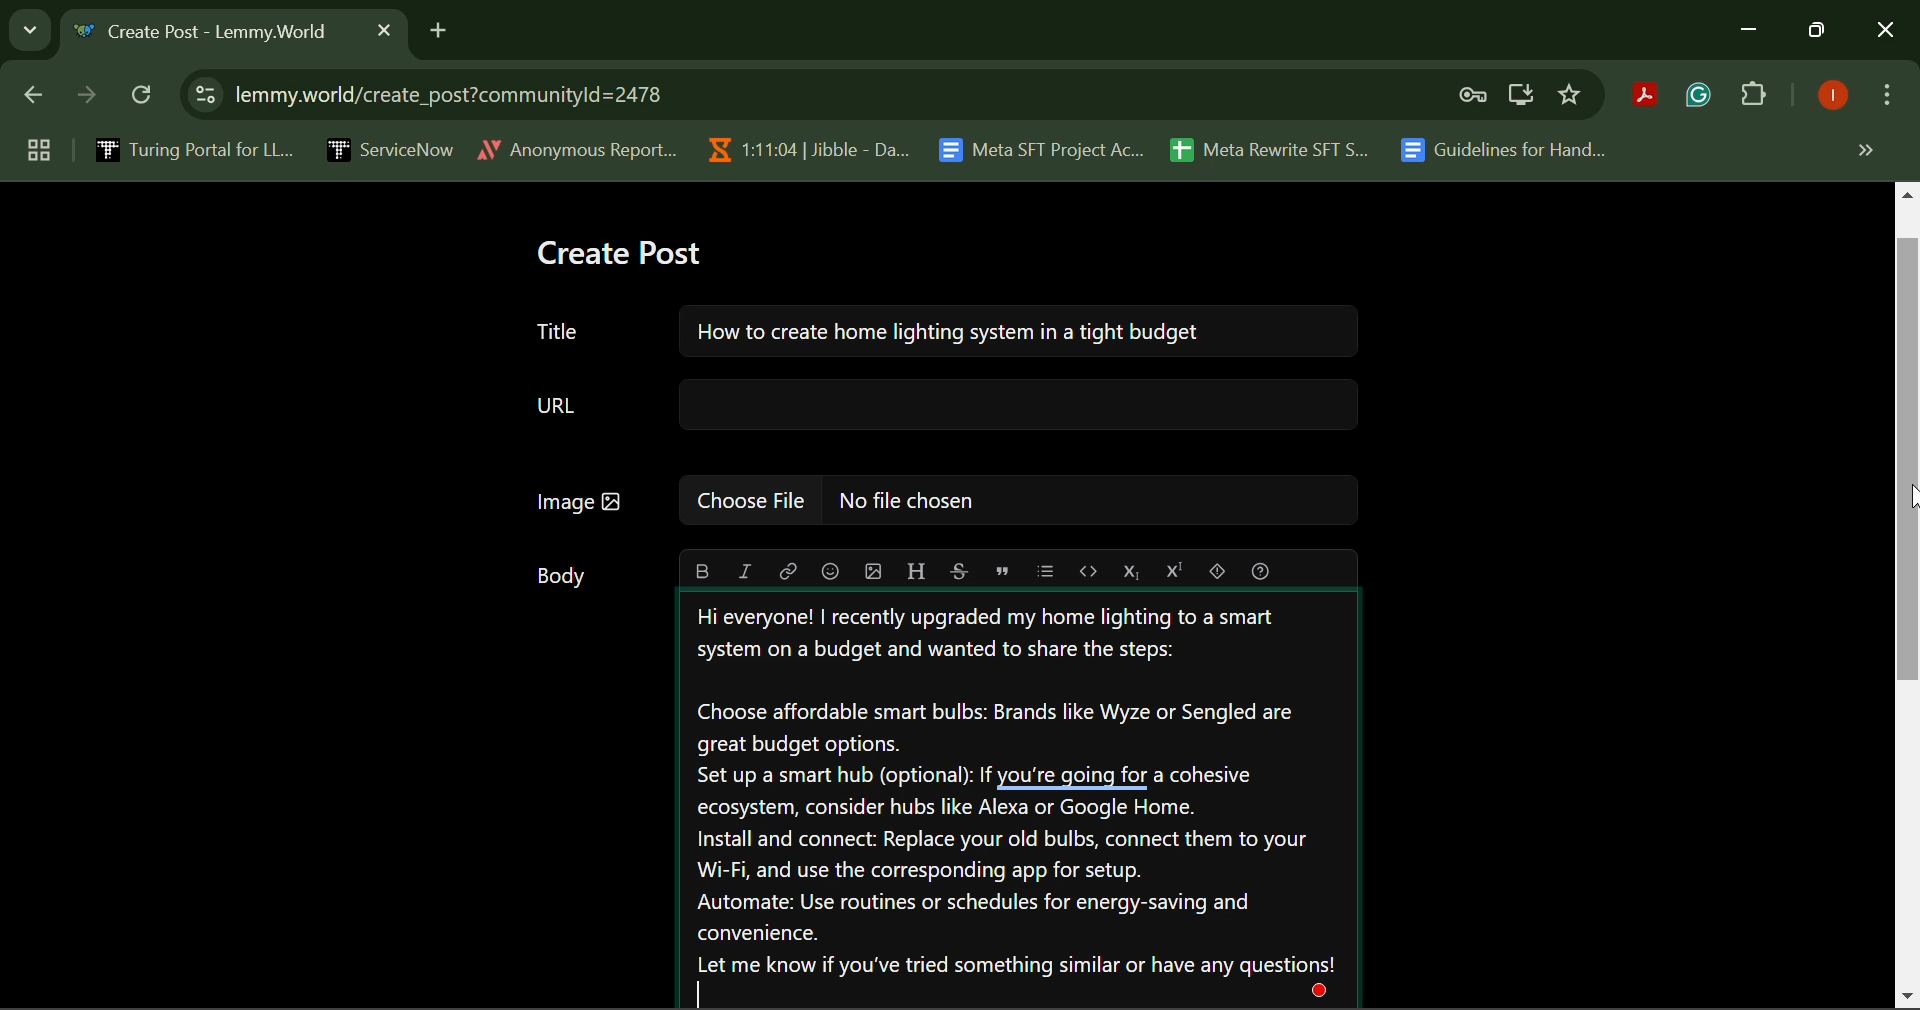 Image resolution: width=1920 pixels, height=1010 pixels. I want to click on Browser Extension, so click(1703, 96).